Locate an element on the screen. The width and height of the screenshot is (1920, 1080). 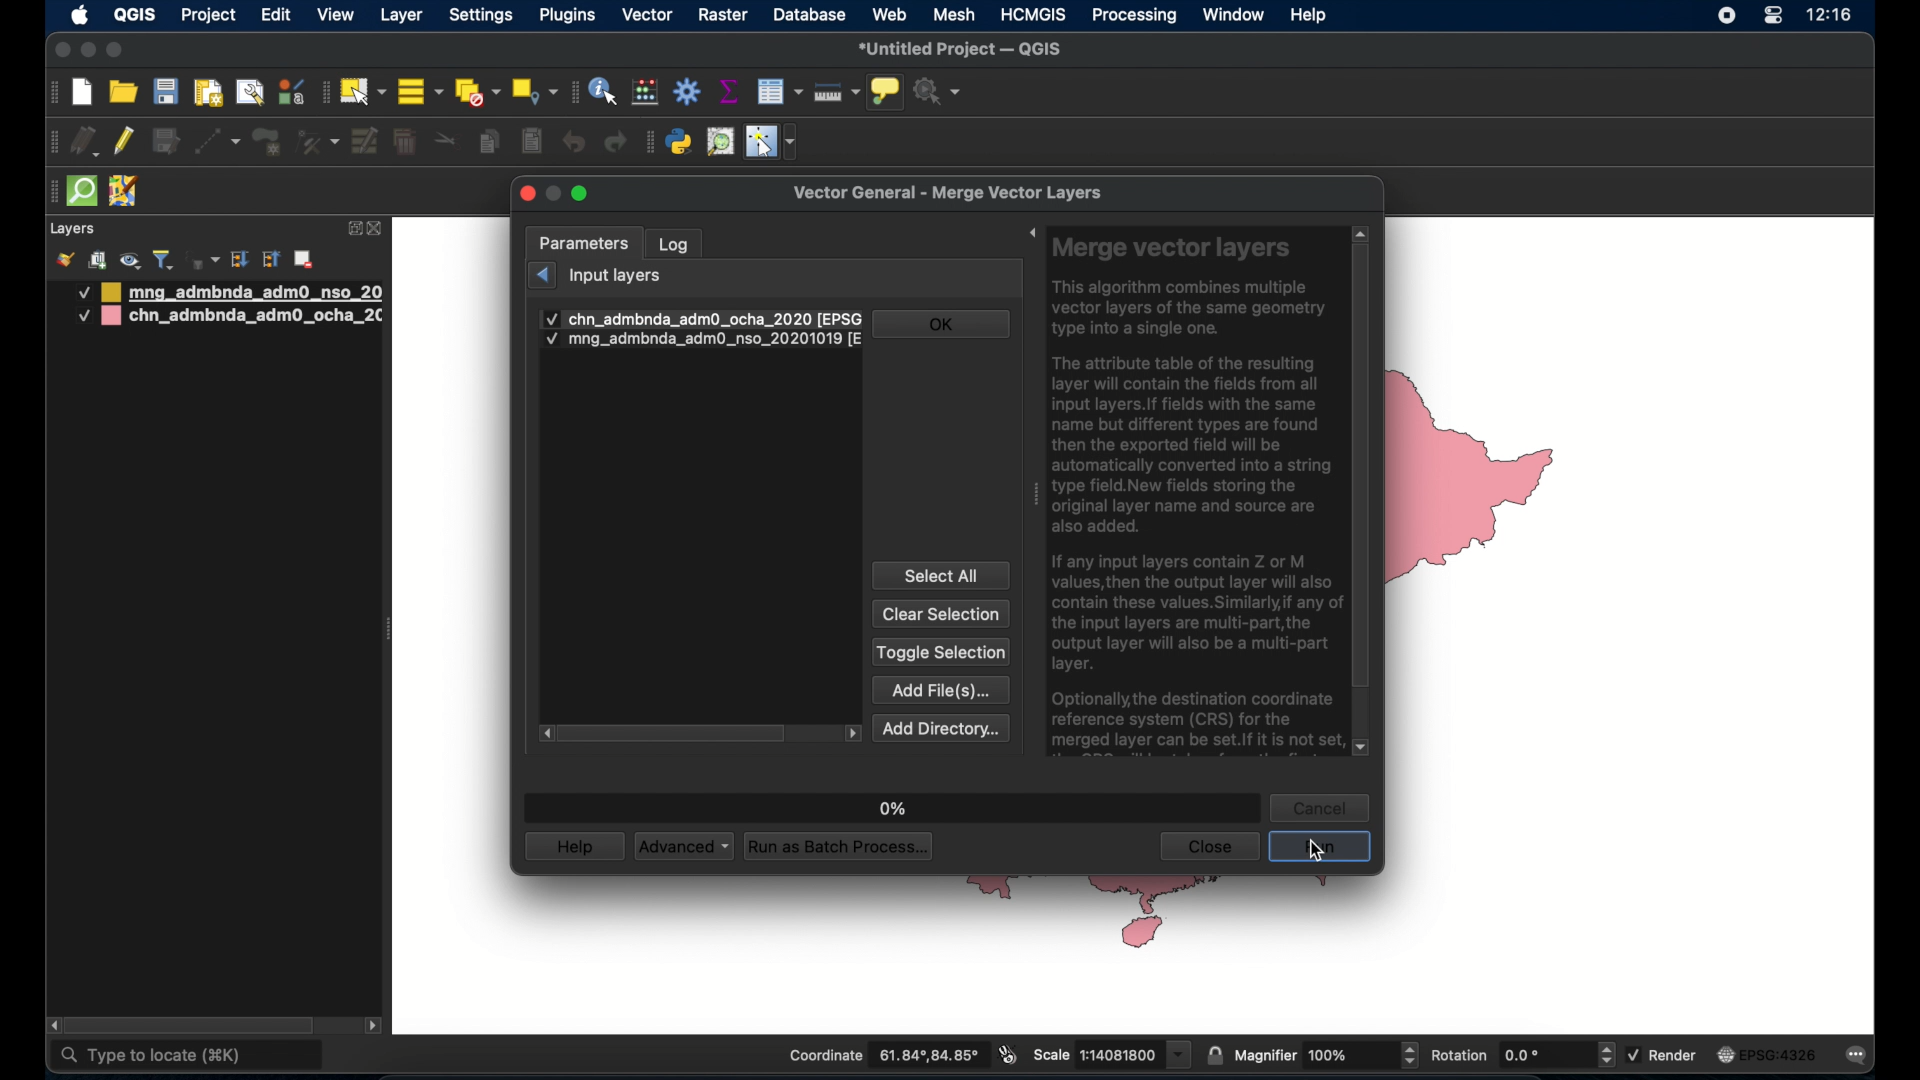
attributes table is located at coordinates (779, 91).